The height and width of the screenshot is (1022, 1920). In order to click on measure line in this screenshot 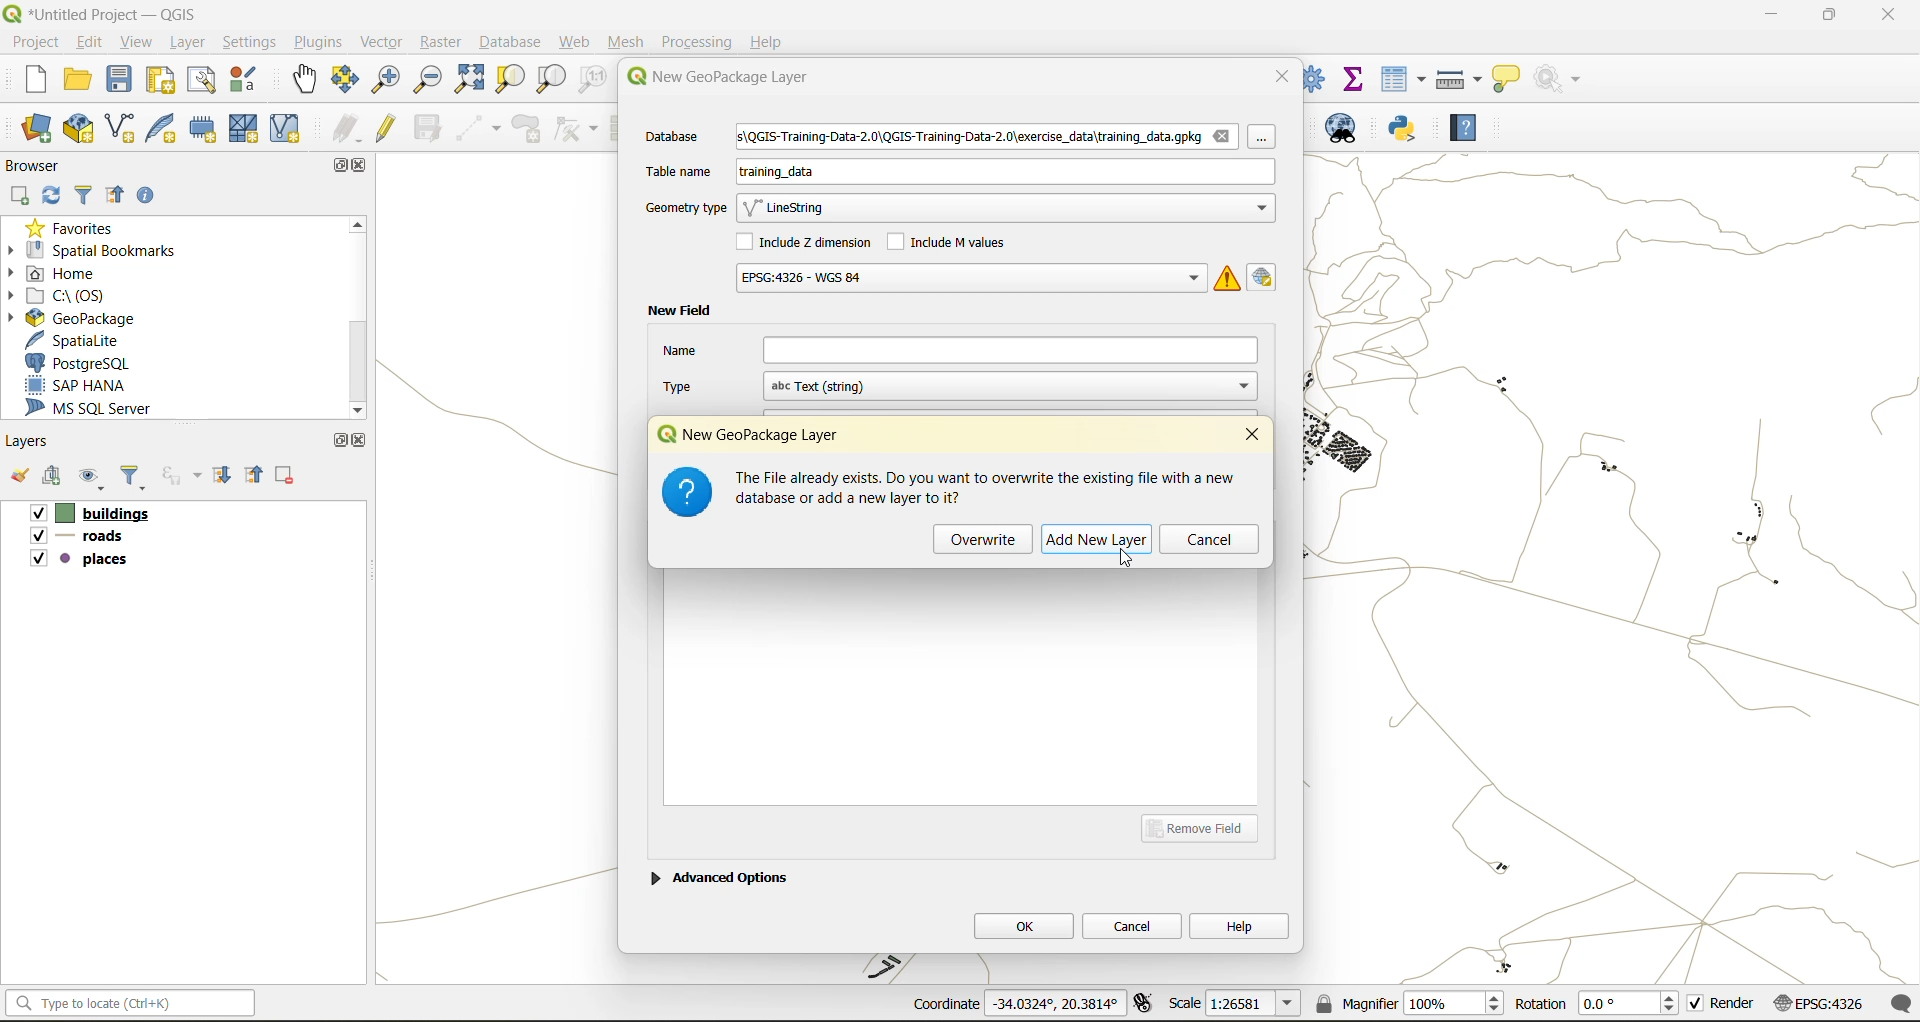, I will do `click(1461, 79)`.